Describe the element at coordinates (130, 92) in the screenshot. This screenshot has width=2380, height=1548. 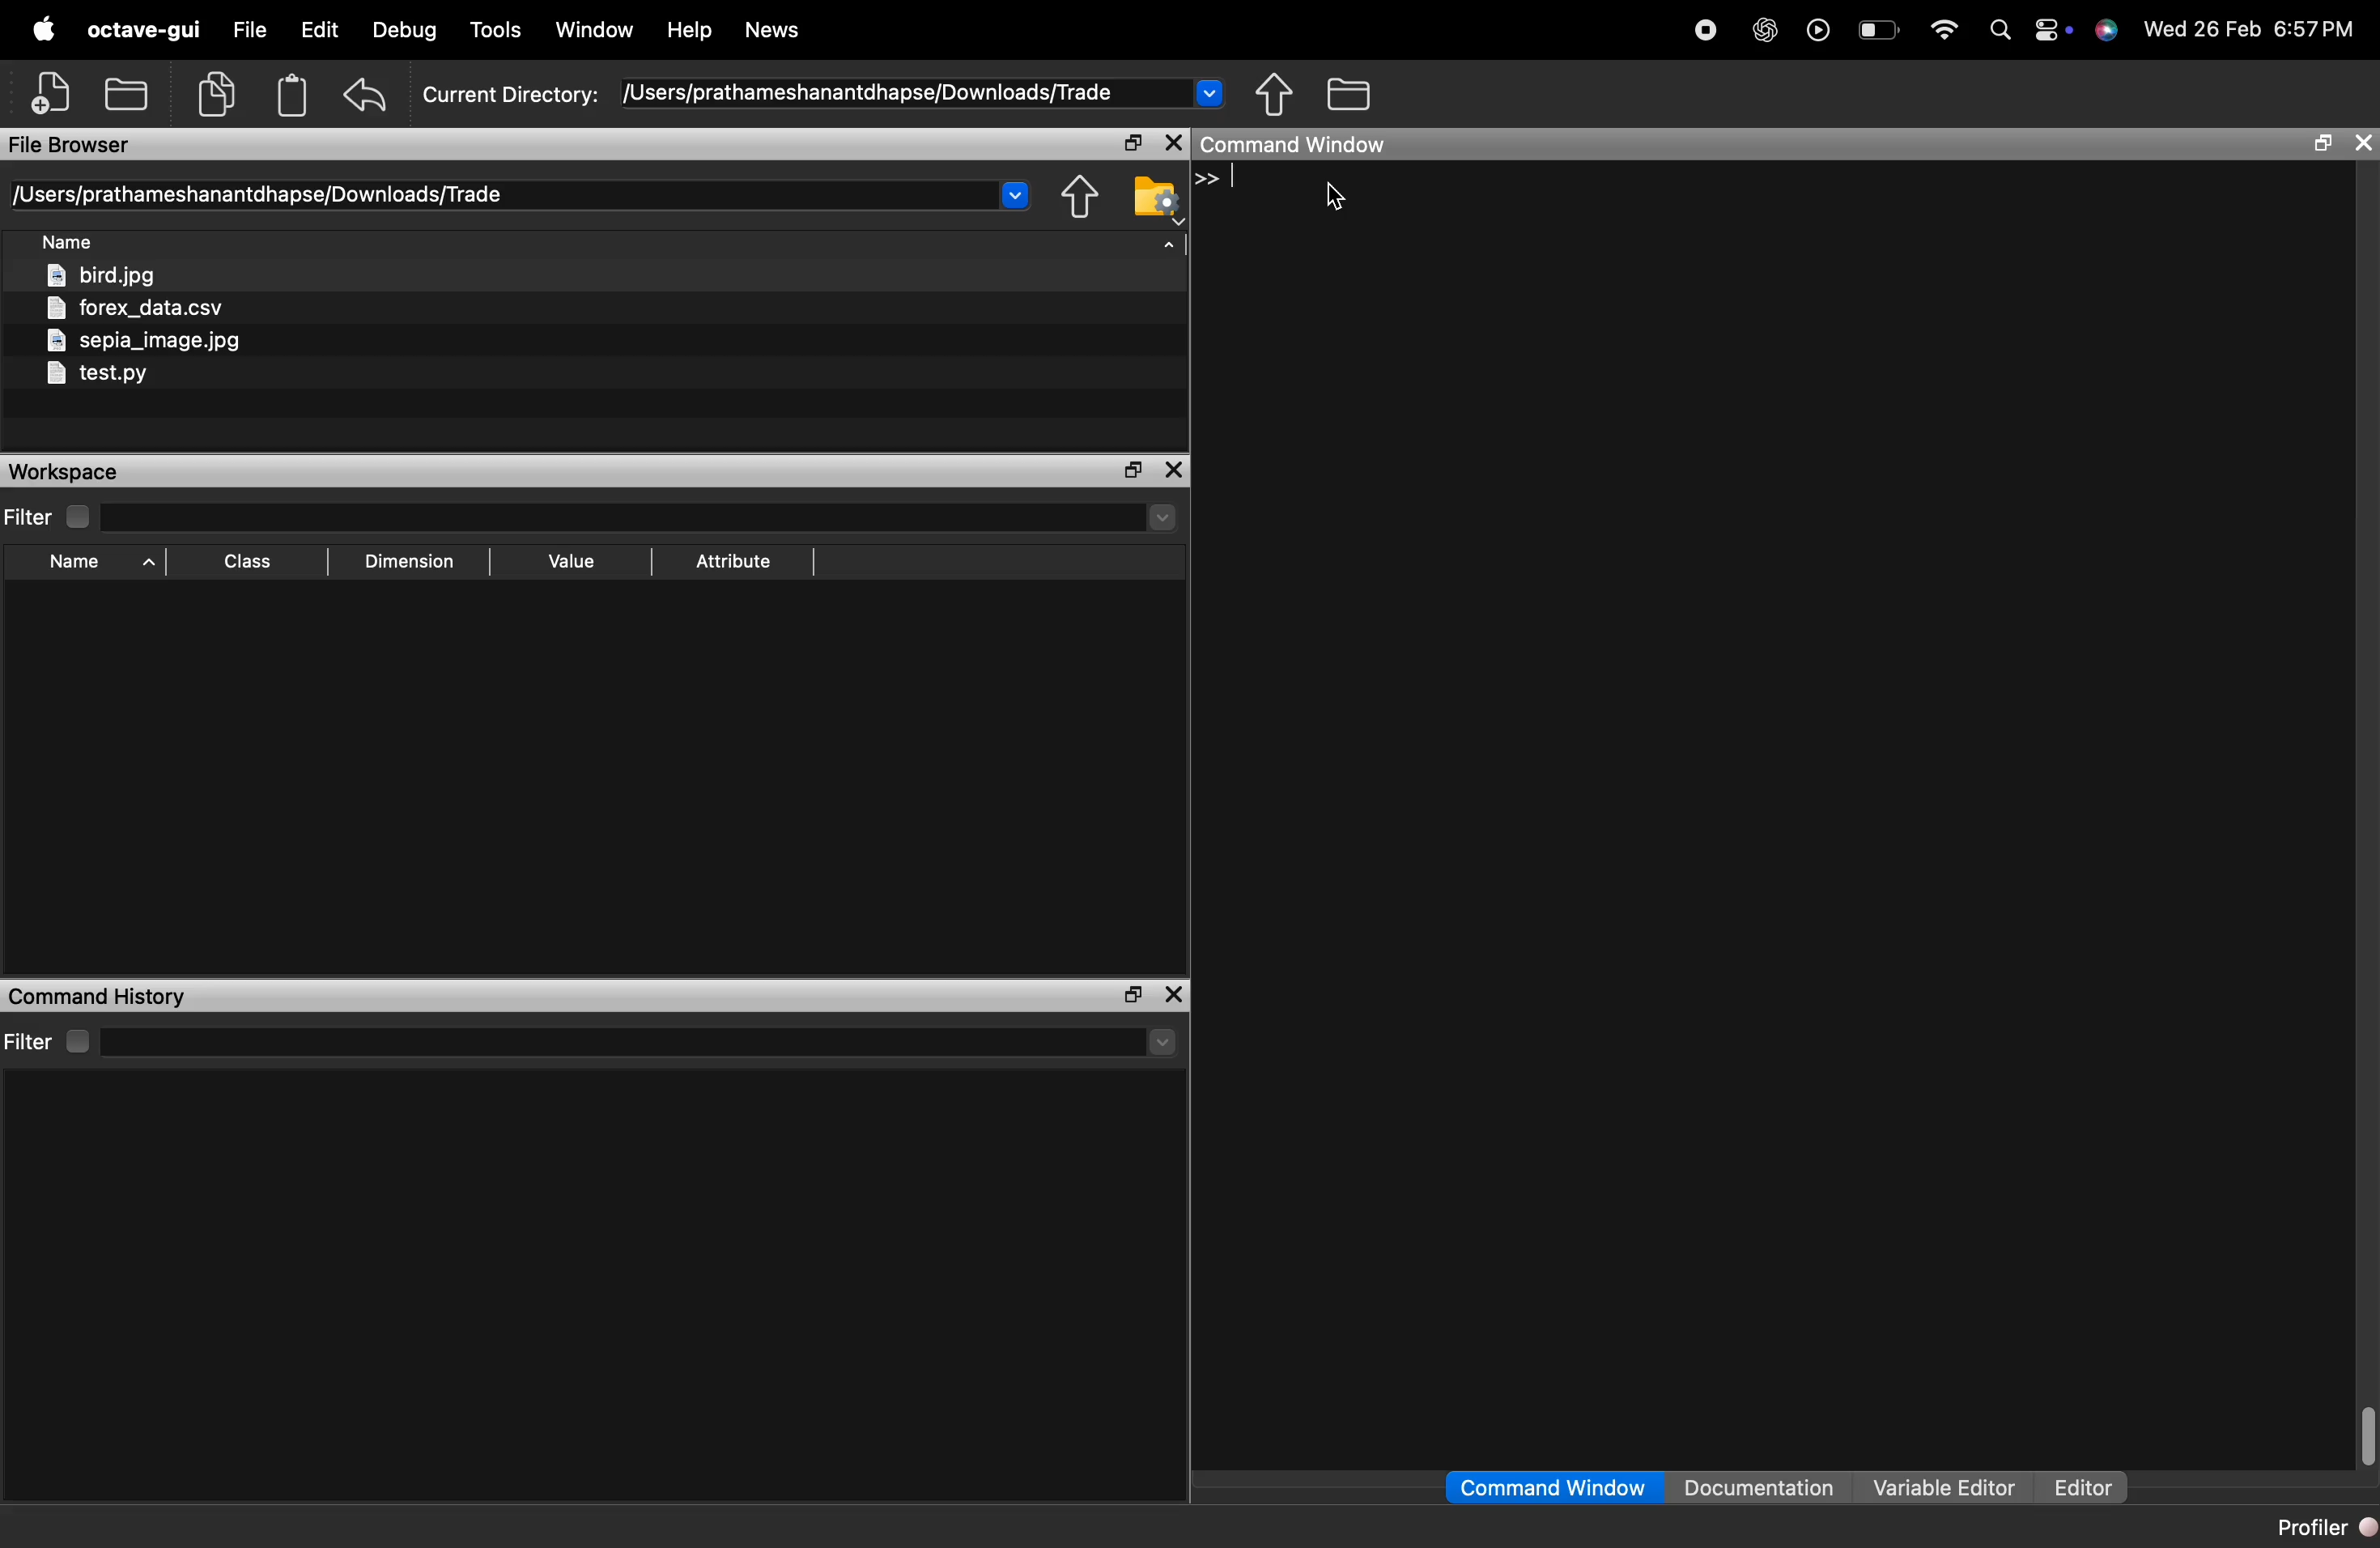
I see `open an existing file in editor` at that location.